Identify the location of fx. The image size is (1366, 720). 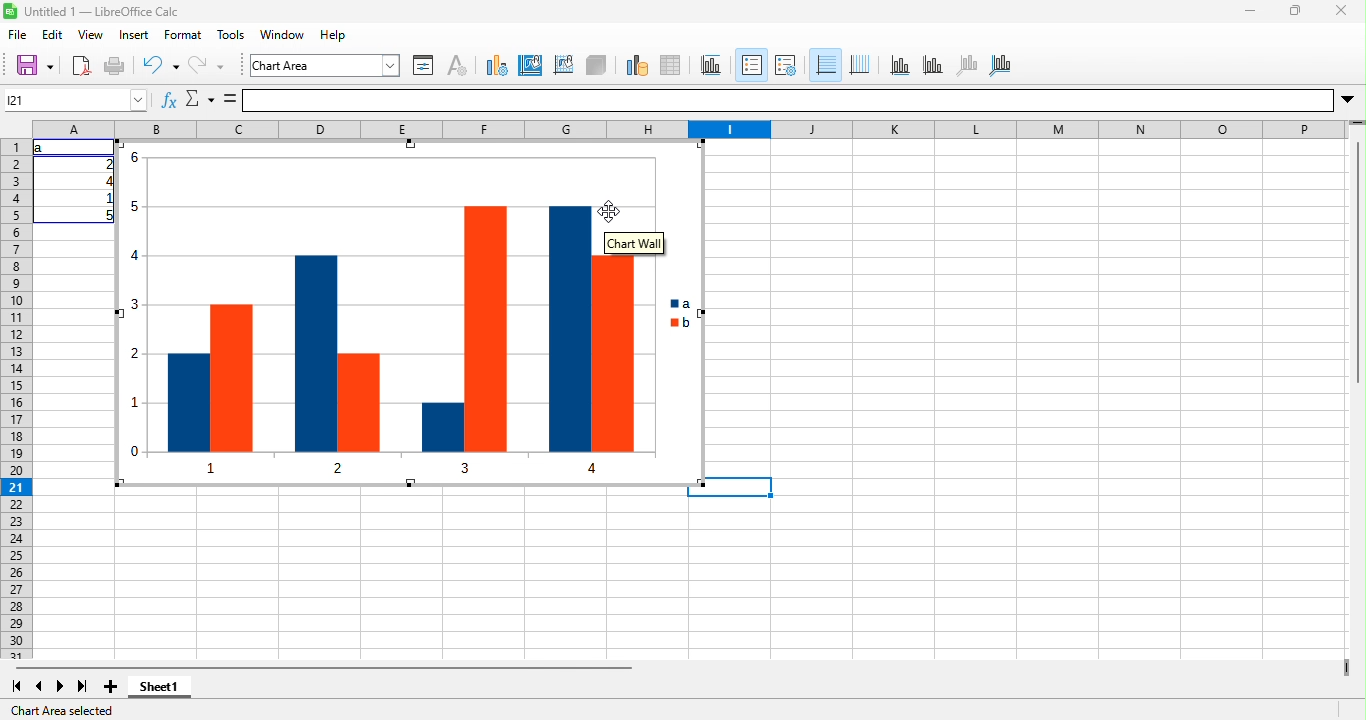
(169, 99).